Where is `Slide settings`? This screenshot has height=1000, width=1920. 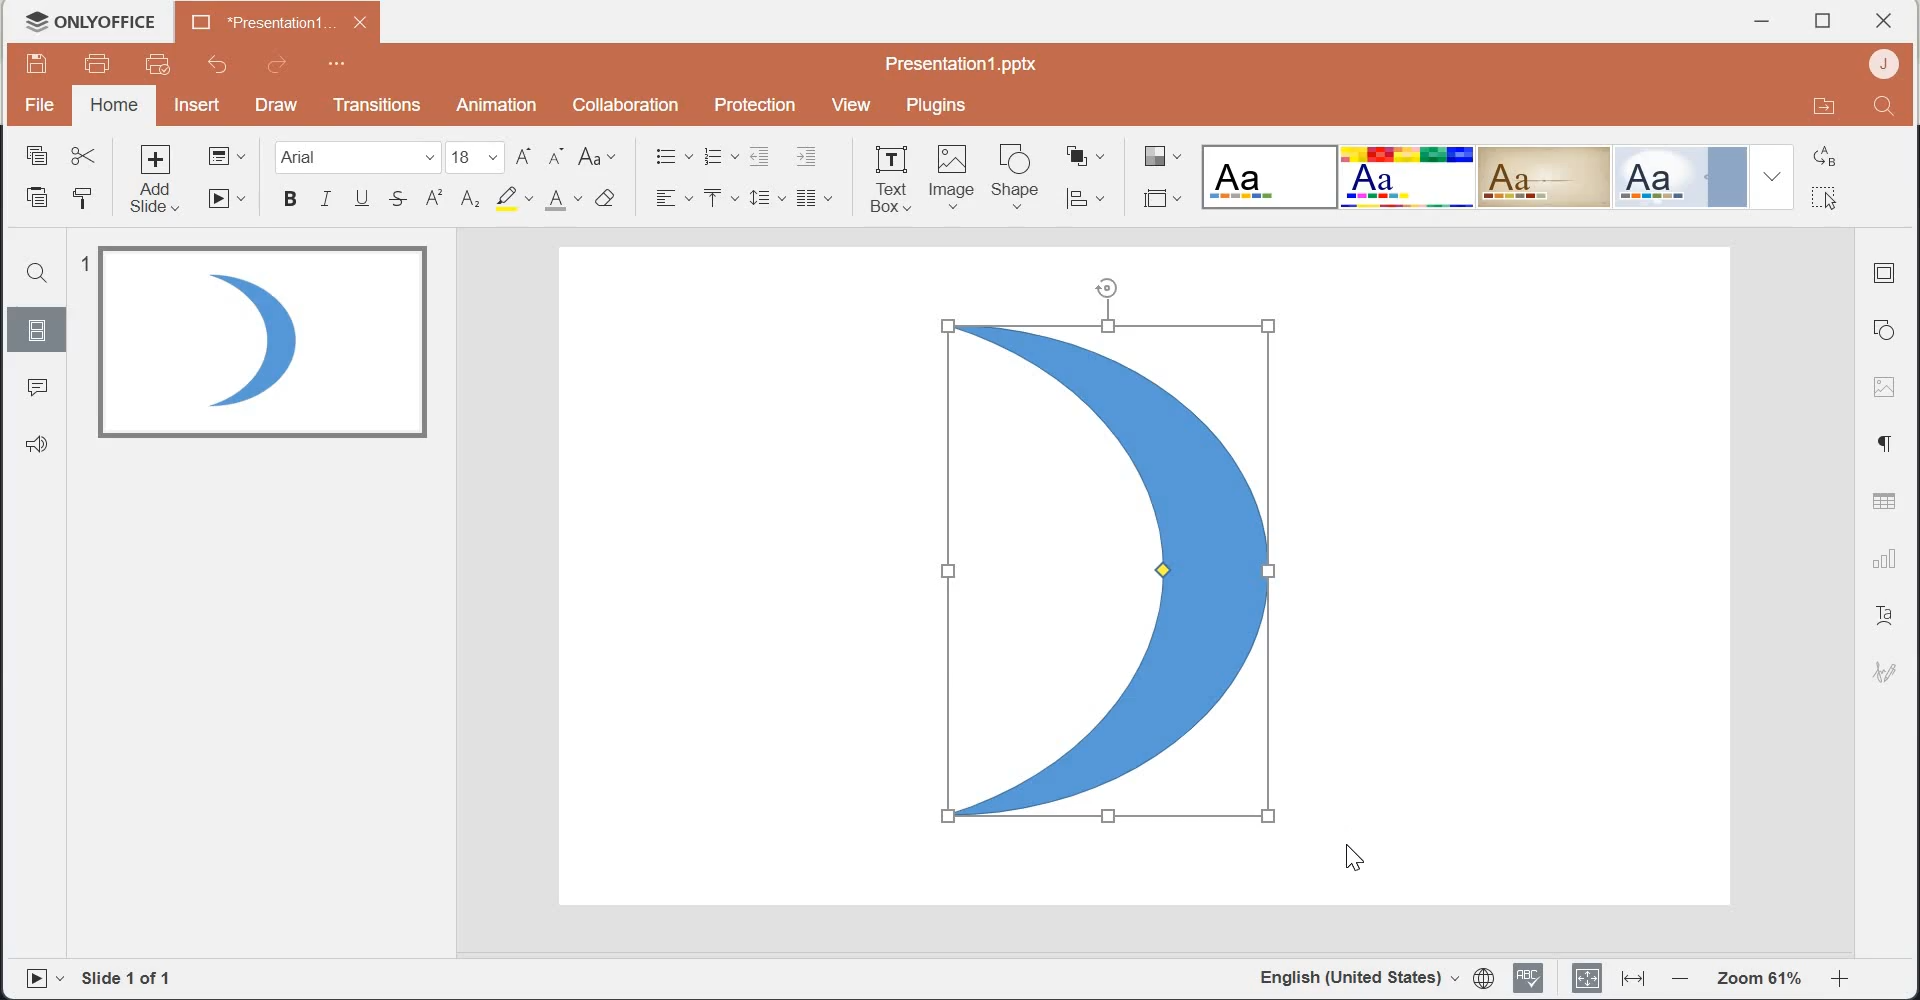
Slide settings is located at coordinates (1889, 271).